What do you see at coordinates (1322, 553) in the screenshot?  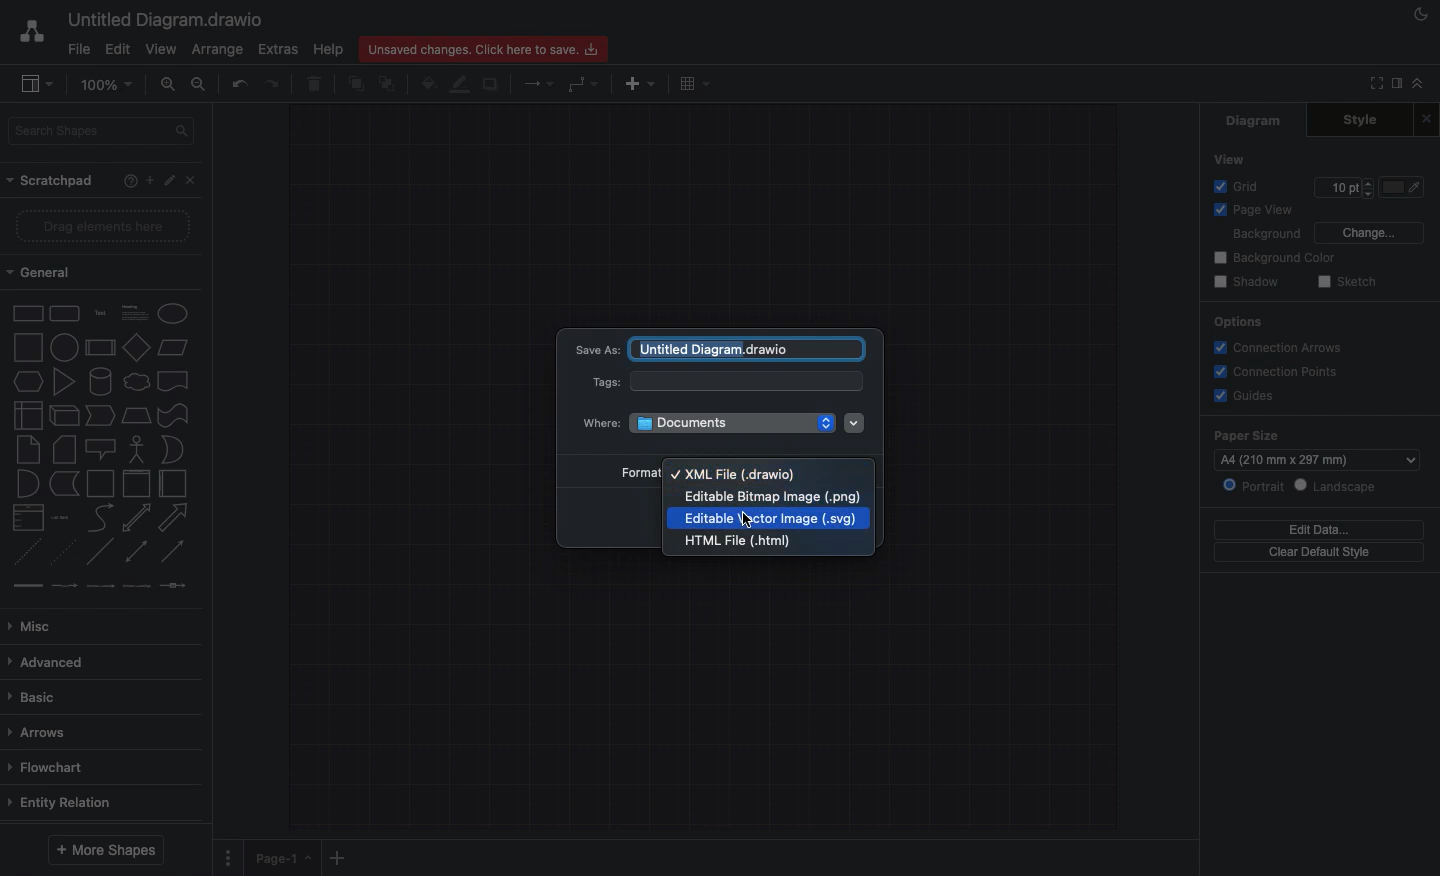 I see `Clear default style` at bounding box center [1322, 553].